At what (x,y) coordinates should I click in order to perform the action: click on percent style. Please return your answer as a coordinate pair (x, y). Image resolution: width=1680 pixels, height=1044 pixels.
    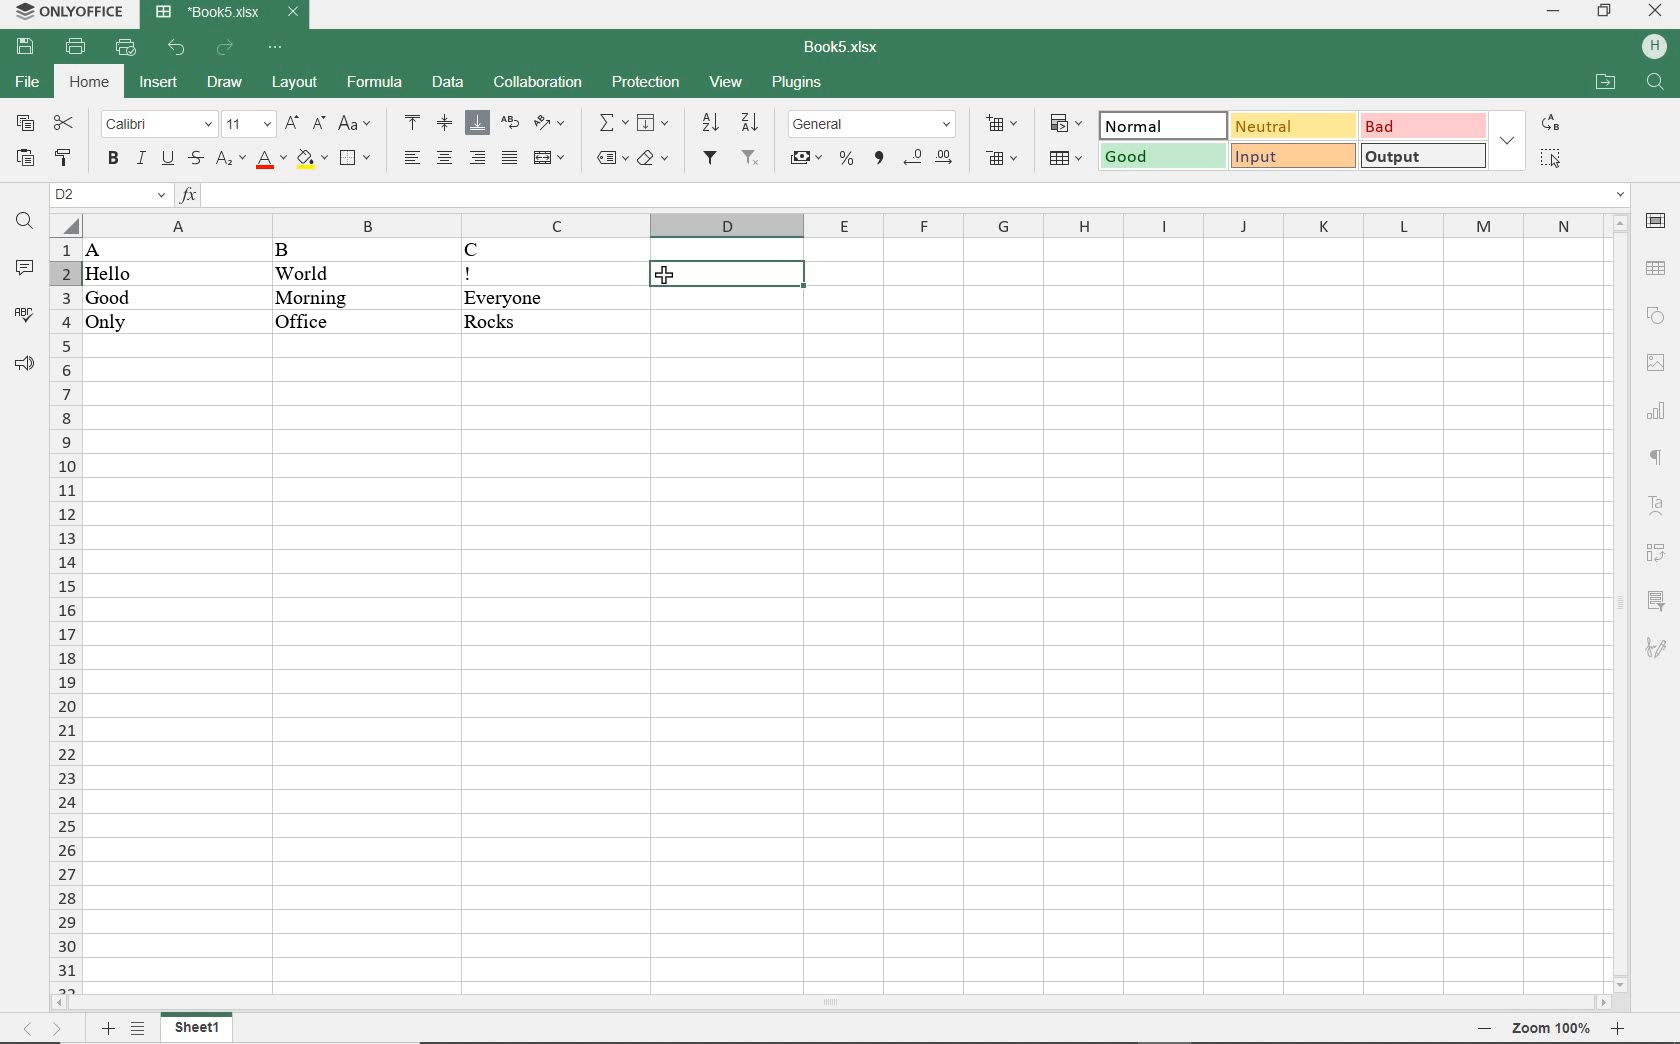
    Looking at the image, I should click on (845, 160).